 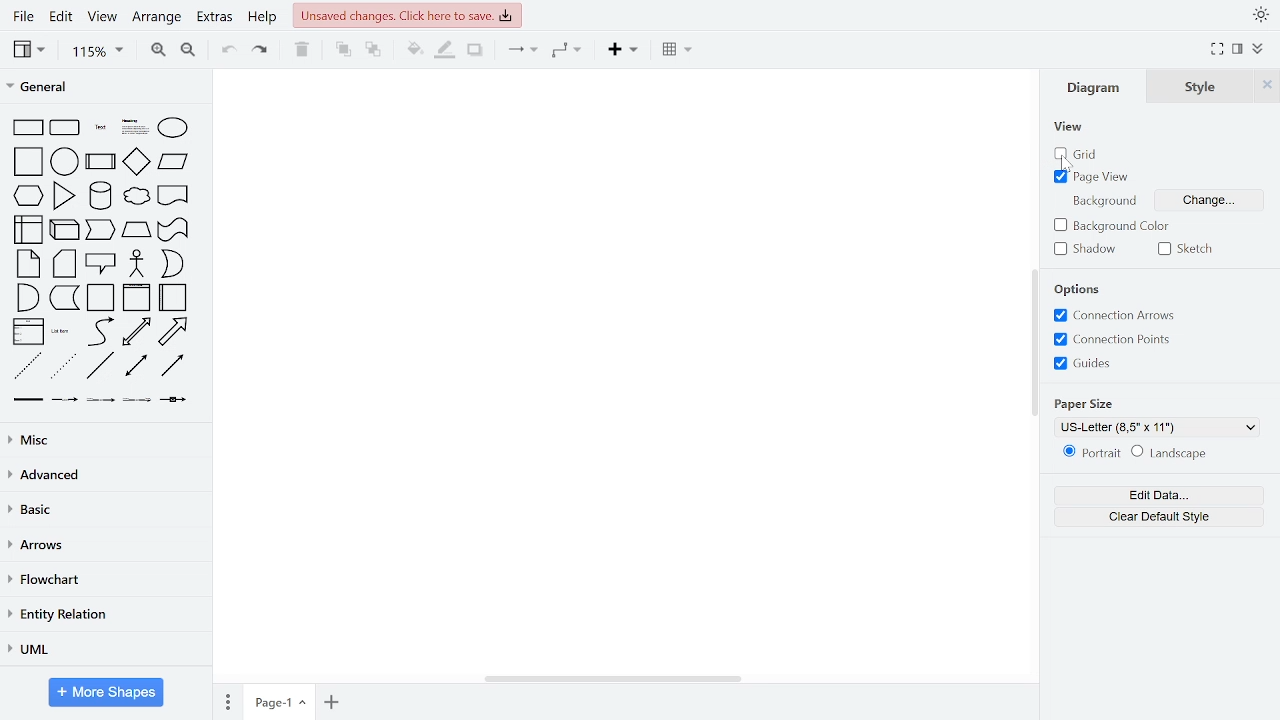 What do you see at coordinates (339, 49) in the screenshot?
I see `to front` at bounding box center [339, 49].